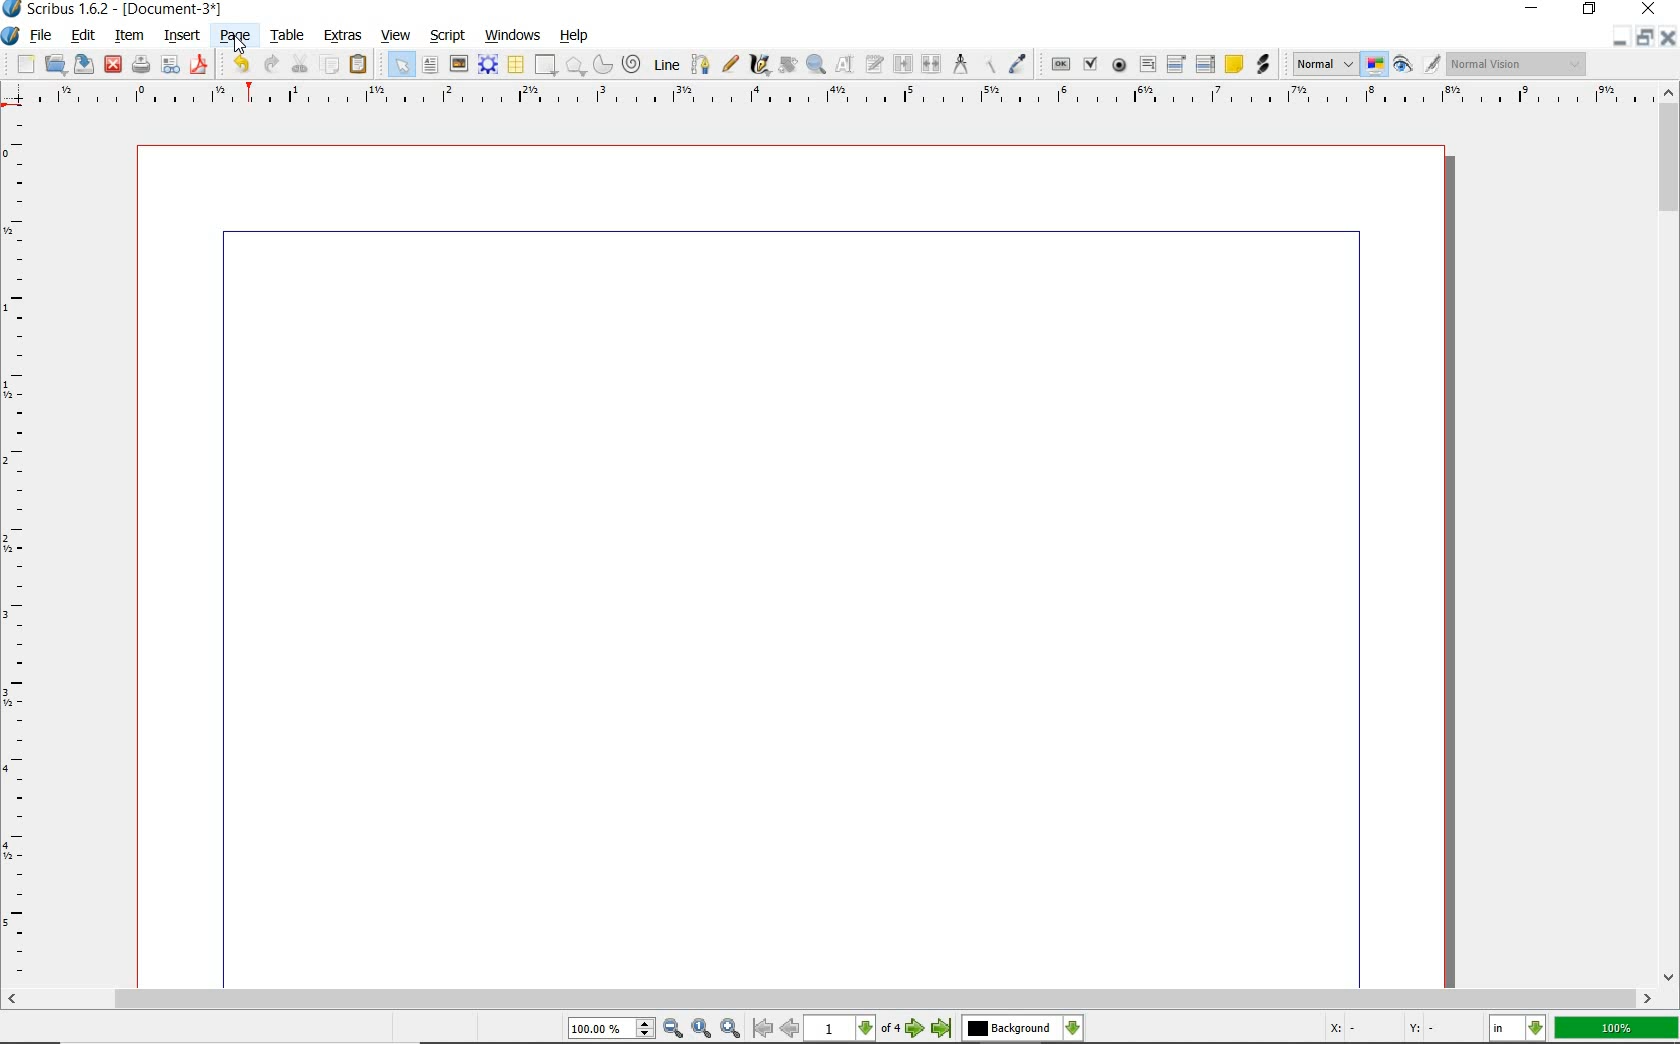 Image resolution: width=1680 pixels, height=1044 pixels. What do you see at coordinates (141, 63) in the screenshot?
I see `print` at bounding box center [141, 63].